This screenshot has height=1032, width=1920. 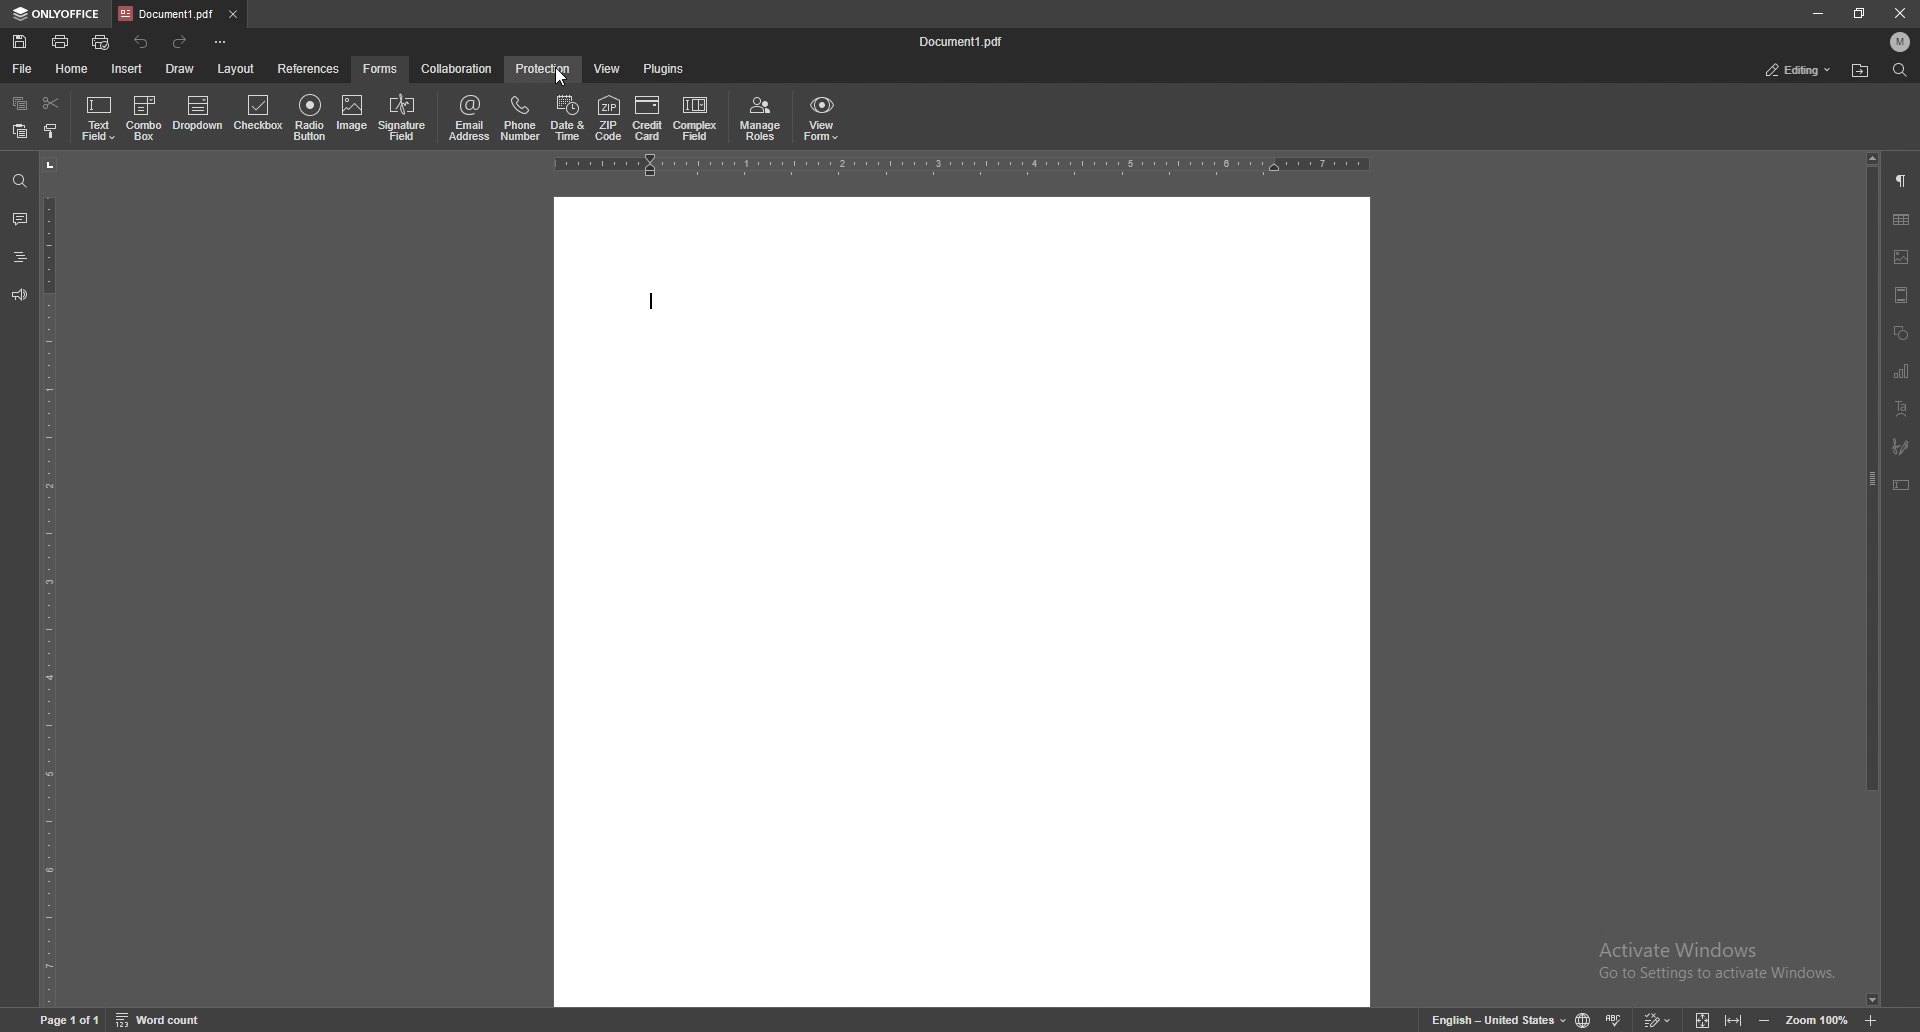 What do you see at coordinates (1861, 70) in the screenshot?
I see `locate file` at bounding box center [1861, 70].